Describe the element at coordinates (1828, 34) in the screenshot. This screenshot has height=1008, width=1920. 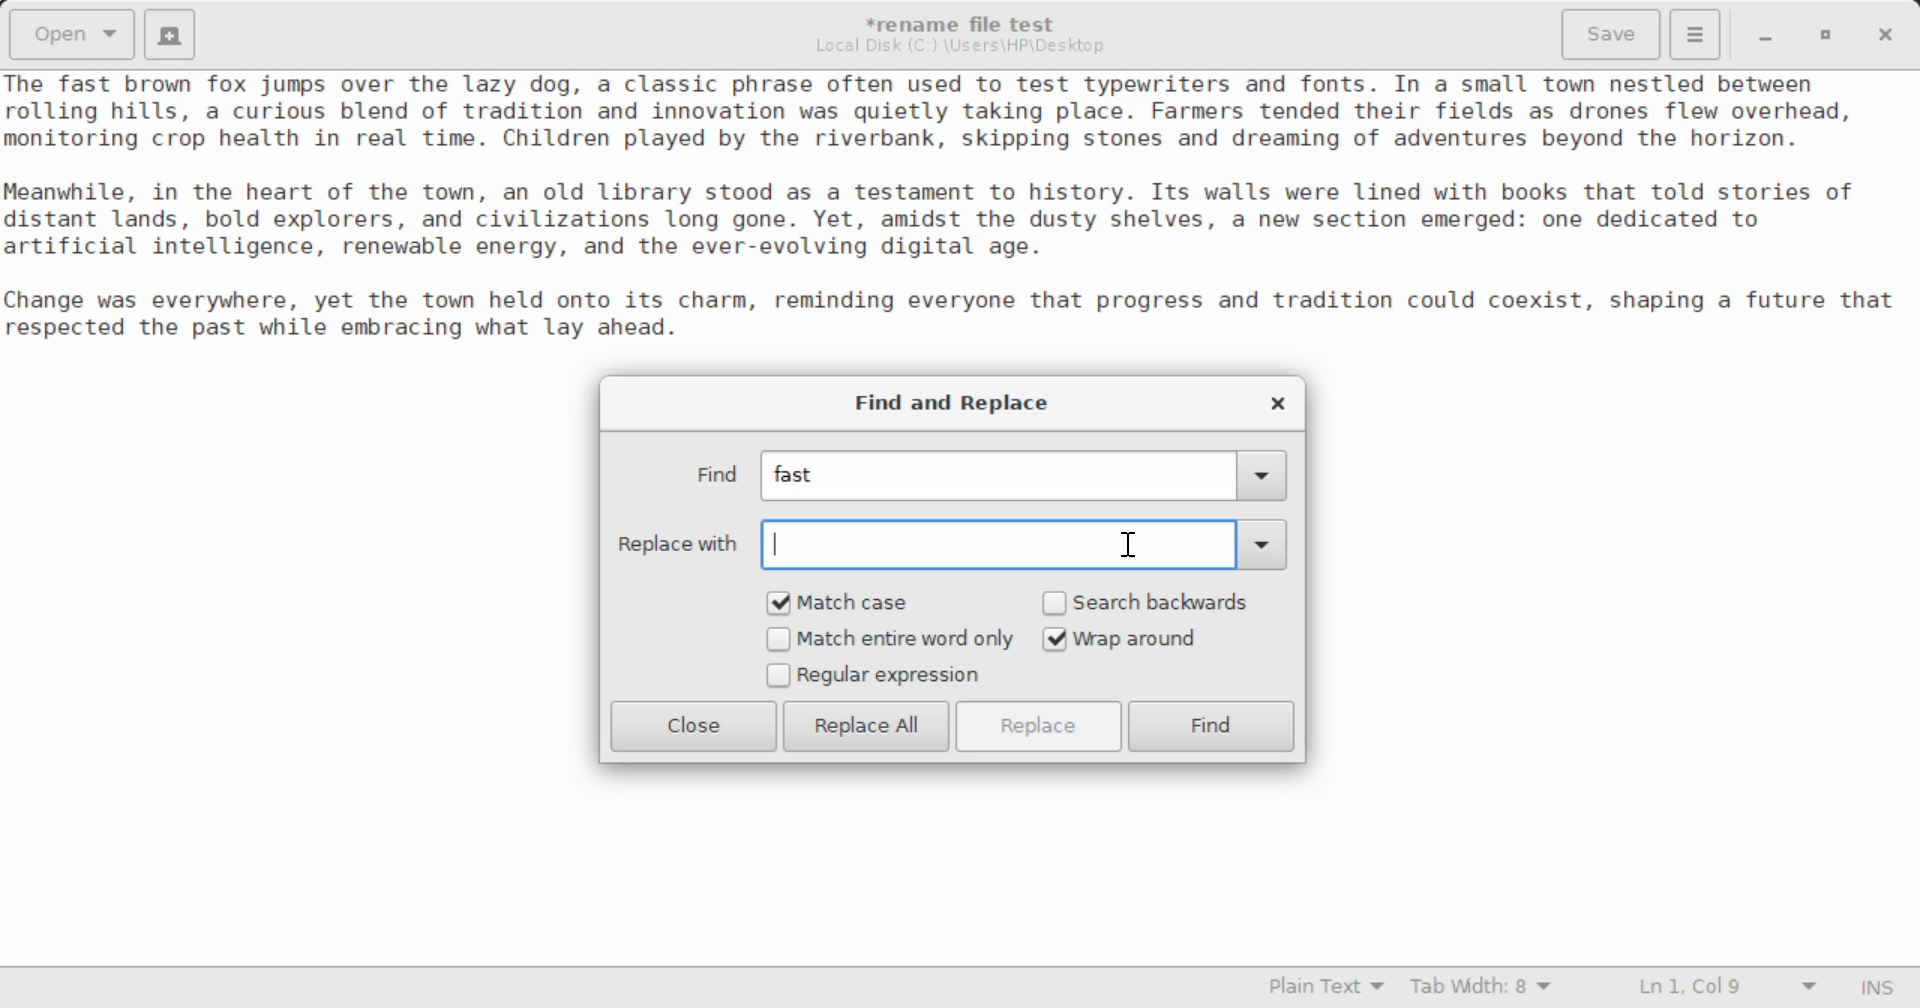
I see `Minimize` at that location.